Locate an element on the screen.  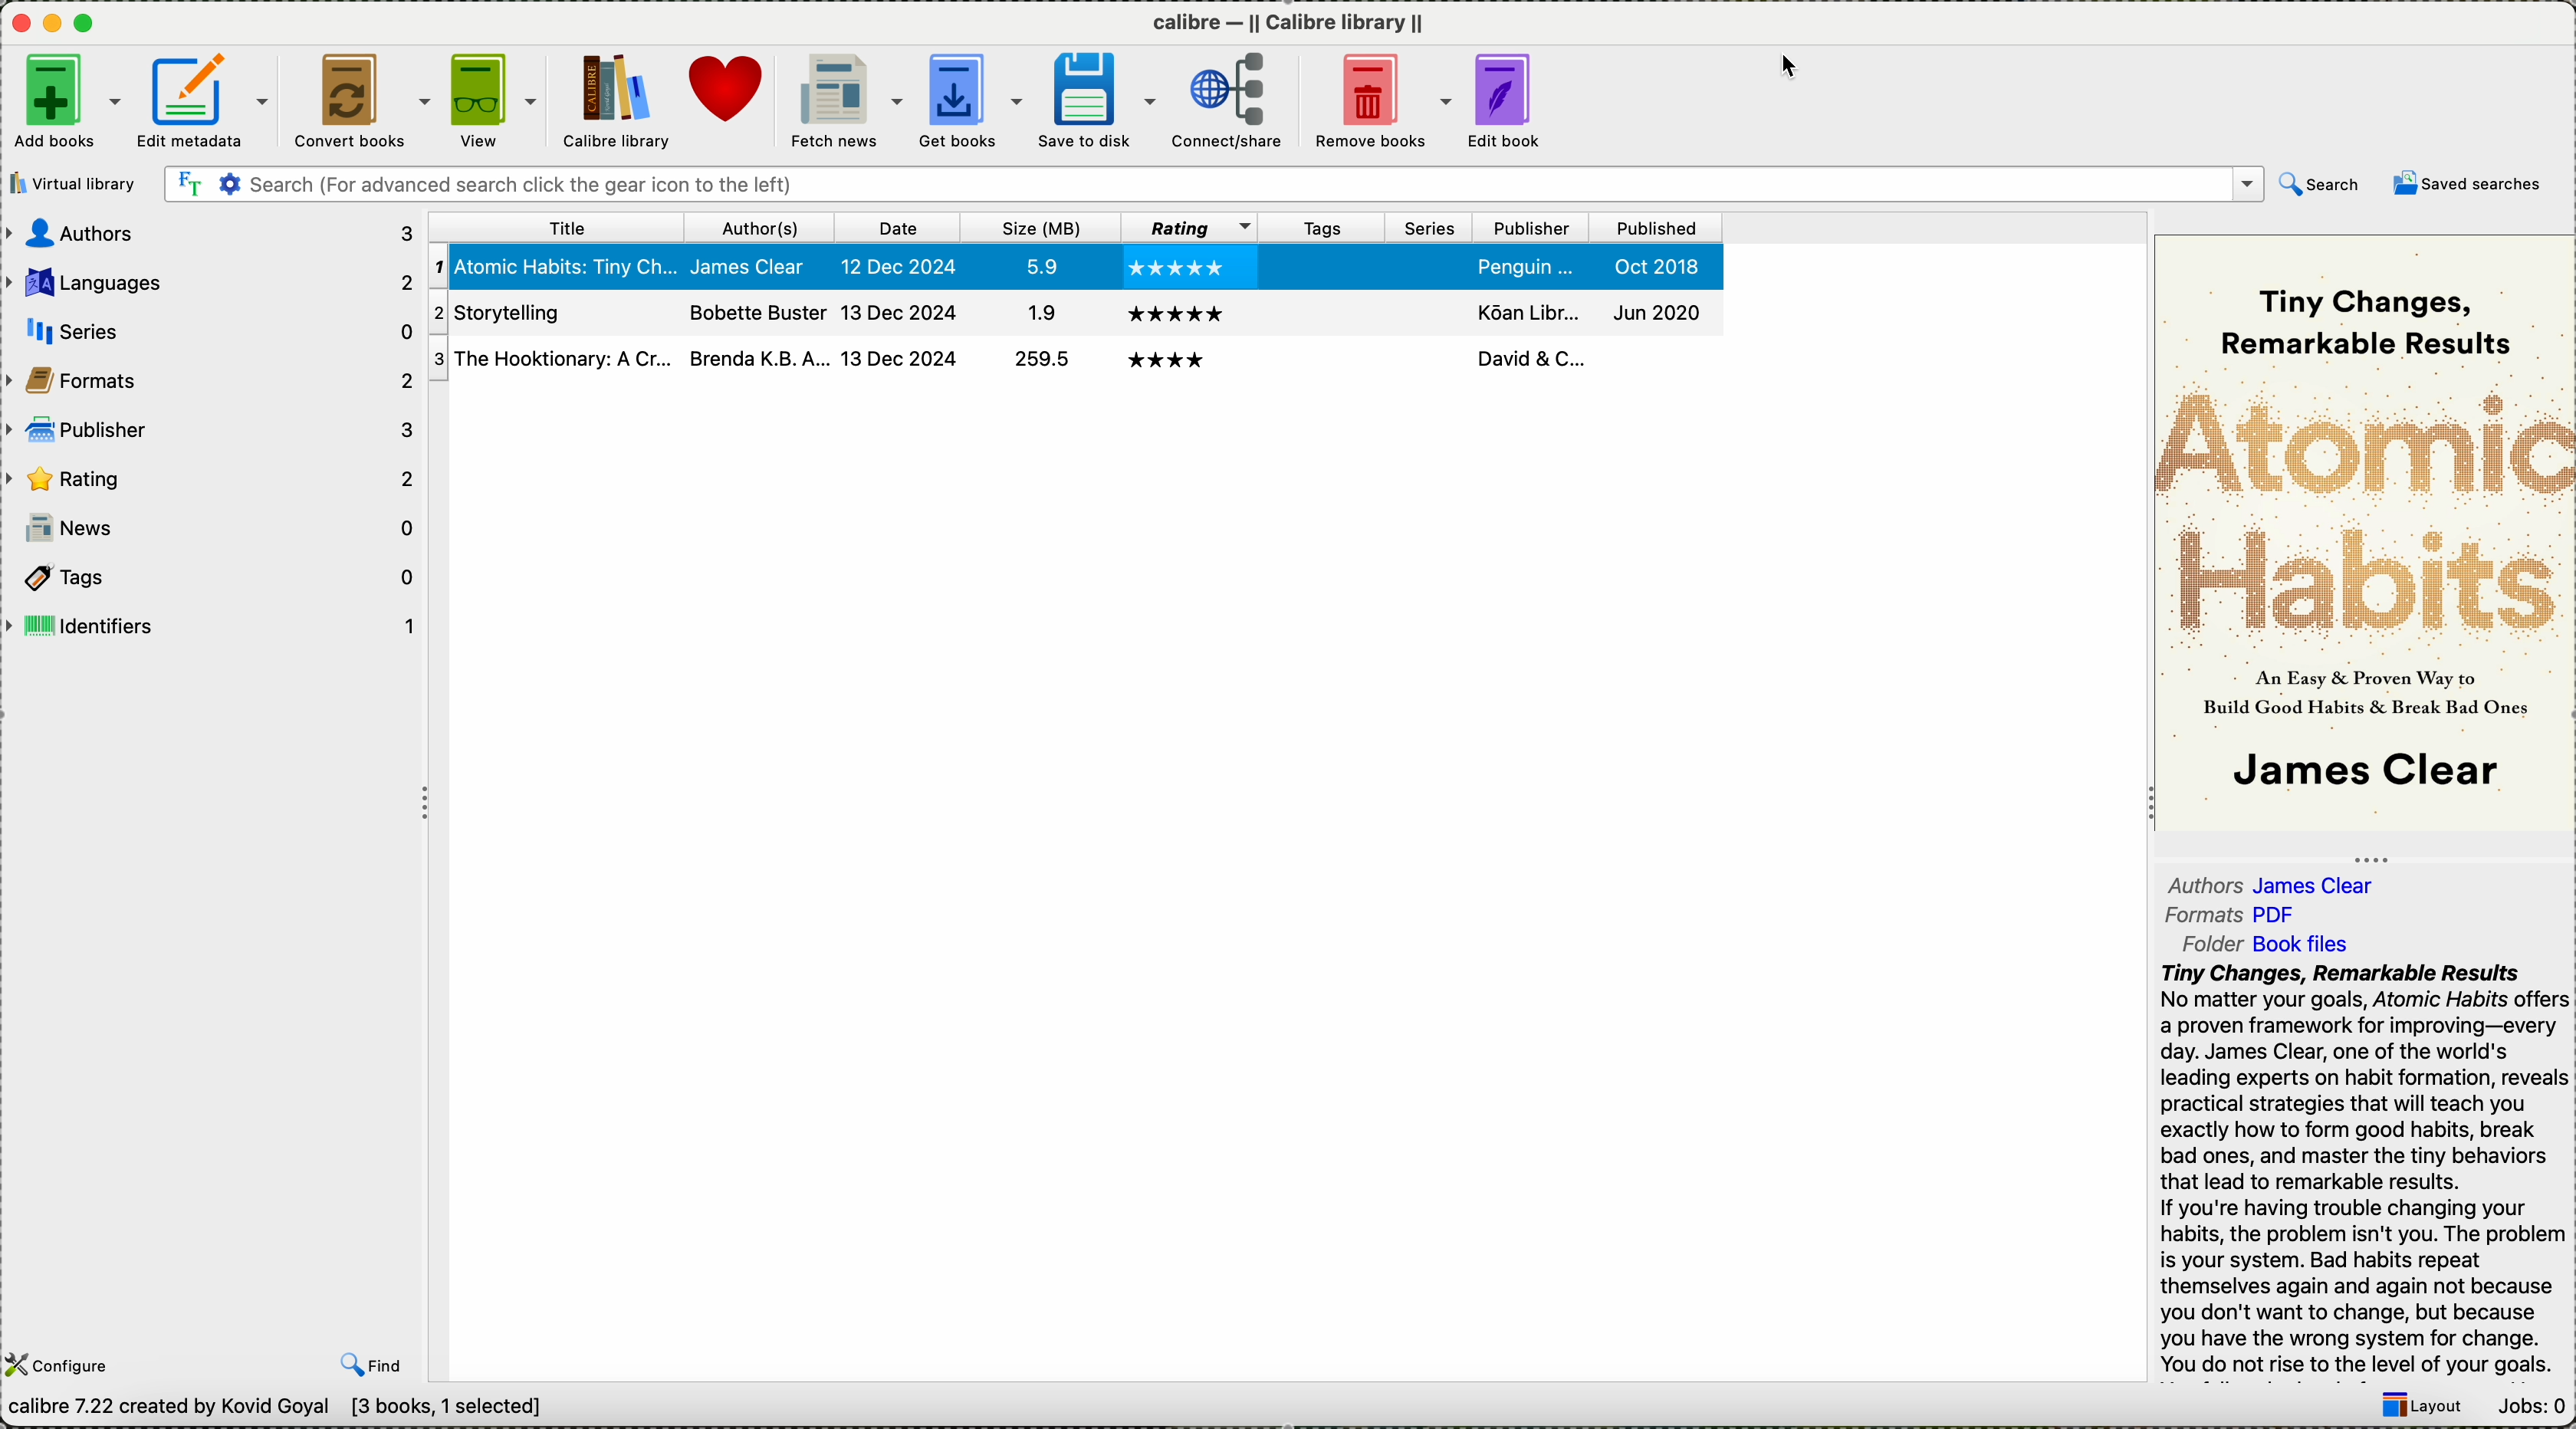
add books is located at coordinates (67, 105).